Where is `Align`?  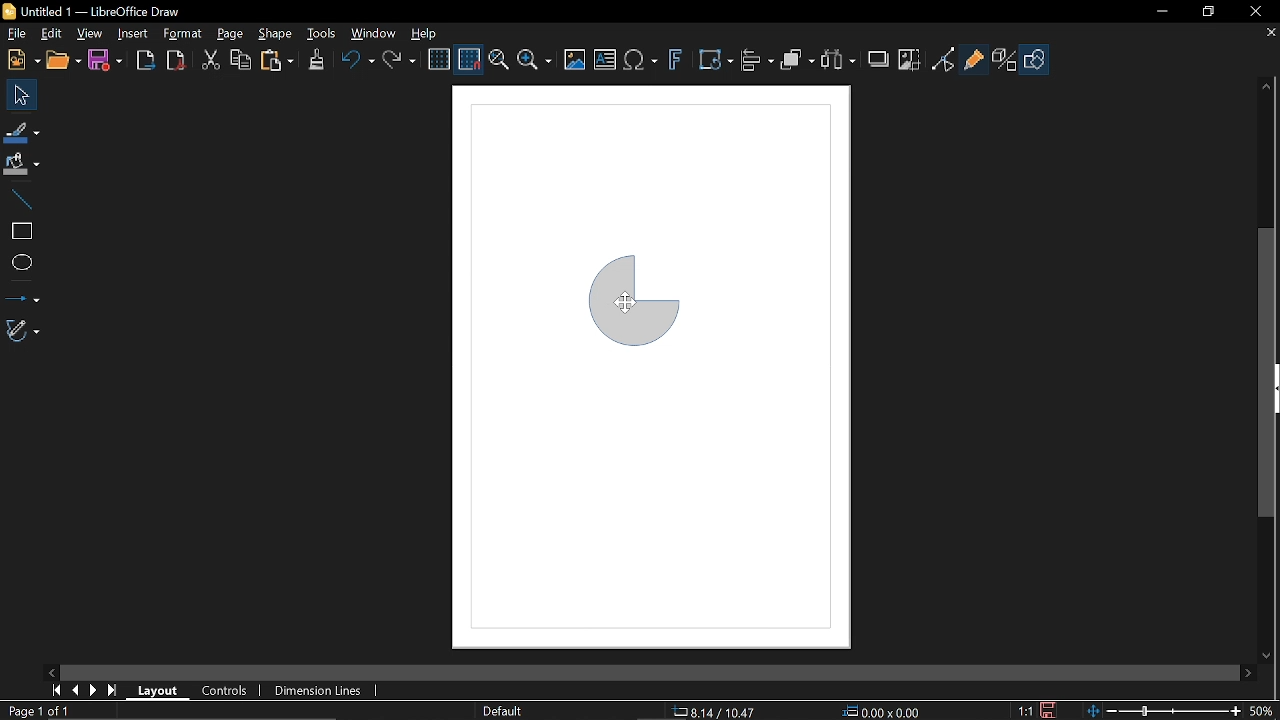 Align is located at coordinates (758, 60).